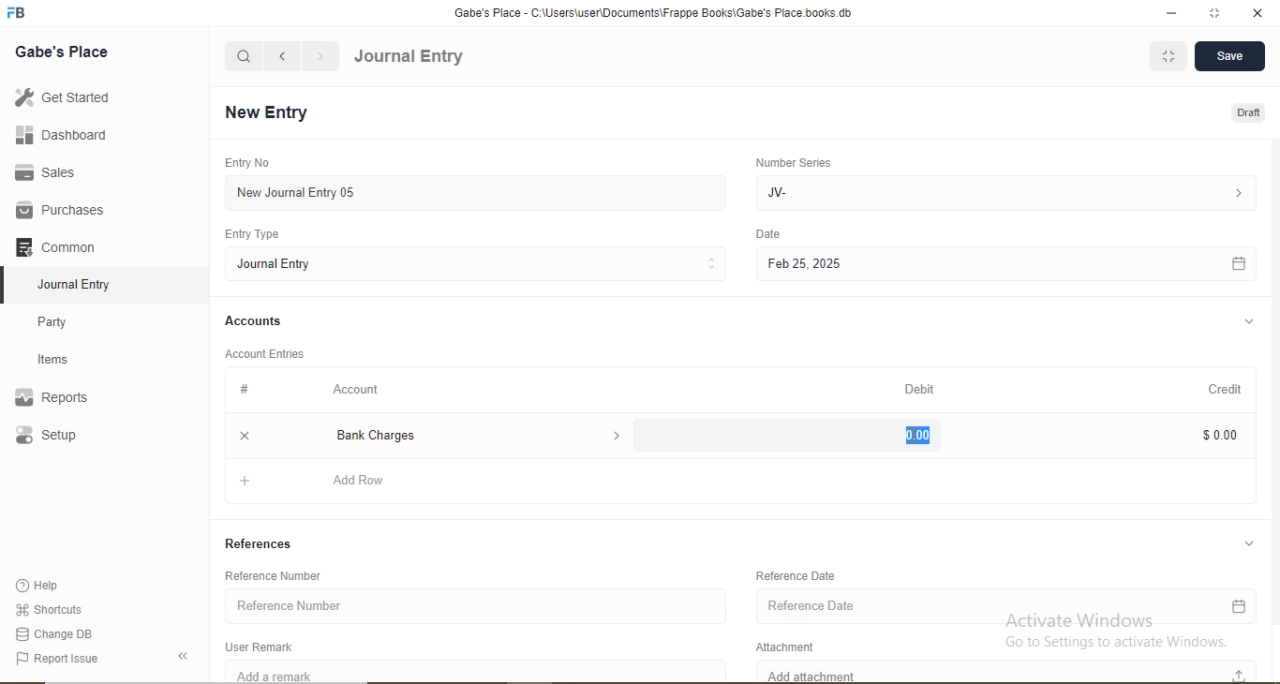 Image resolution: width=1280 pixels, height=684 pixels. Describe the element at coordinates (186, 656) in the screenshot. I see `collapse sidebar` at that location.